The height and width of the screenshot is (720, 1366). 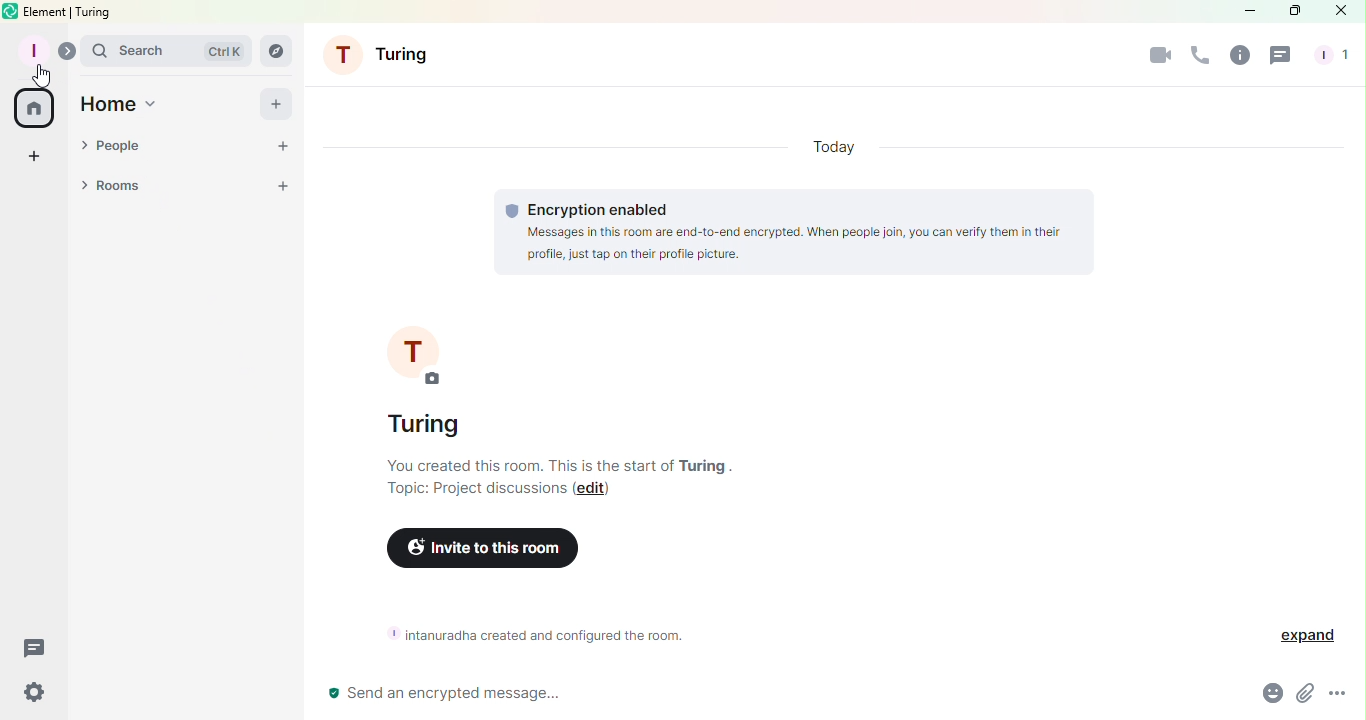 What do you see at coordinates (1291, 12) in the screenshot?
I see `Maximize` at bounding box center [1291, 12].